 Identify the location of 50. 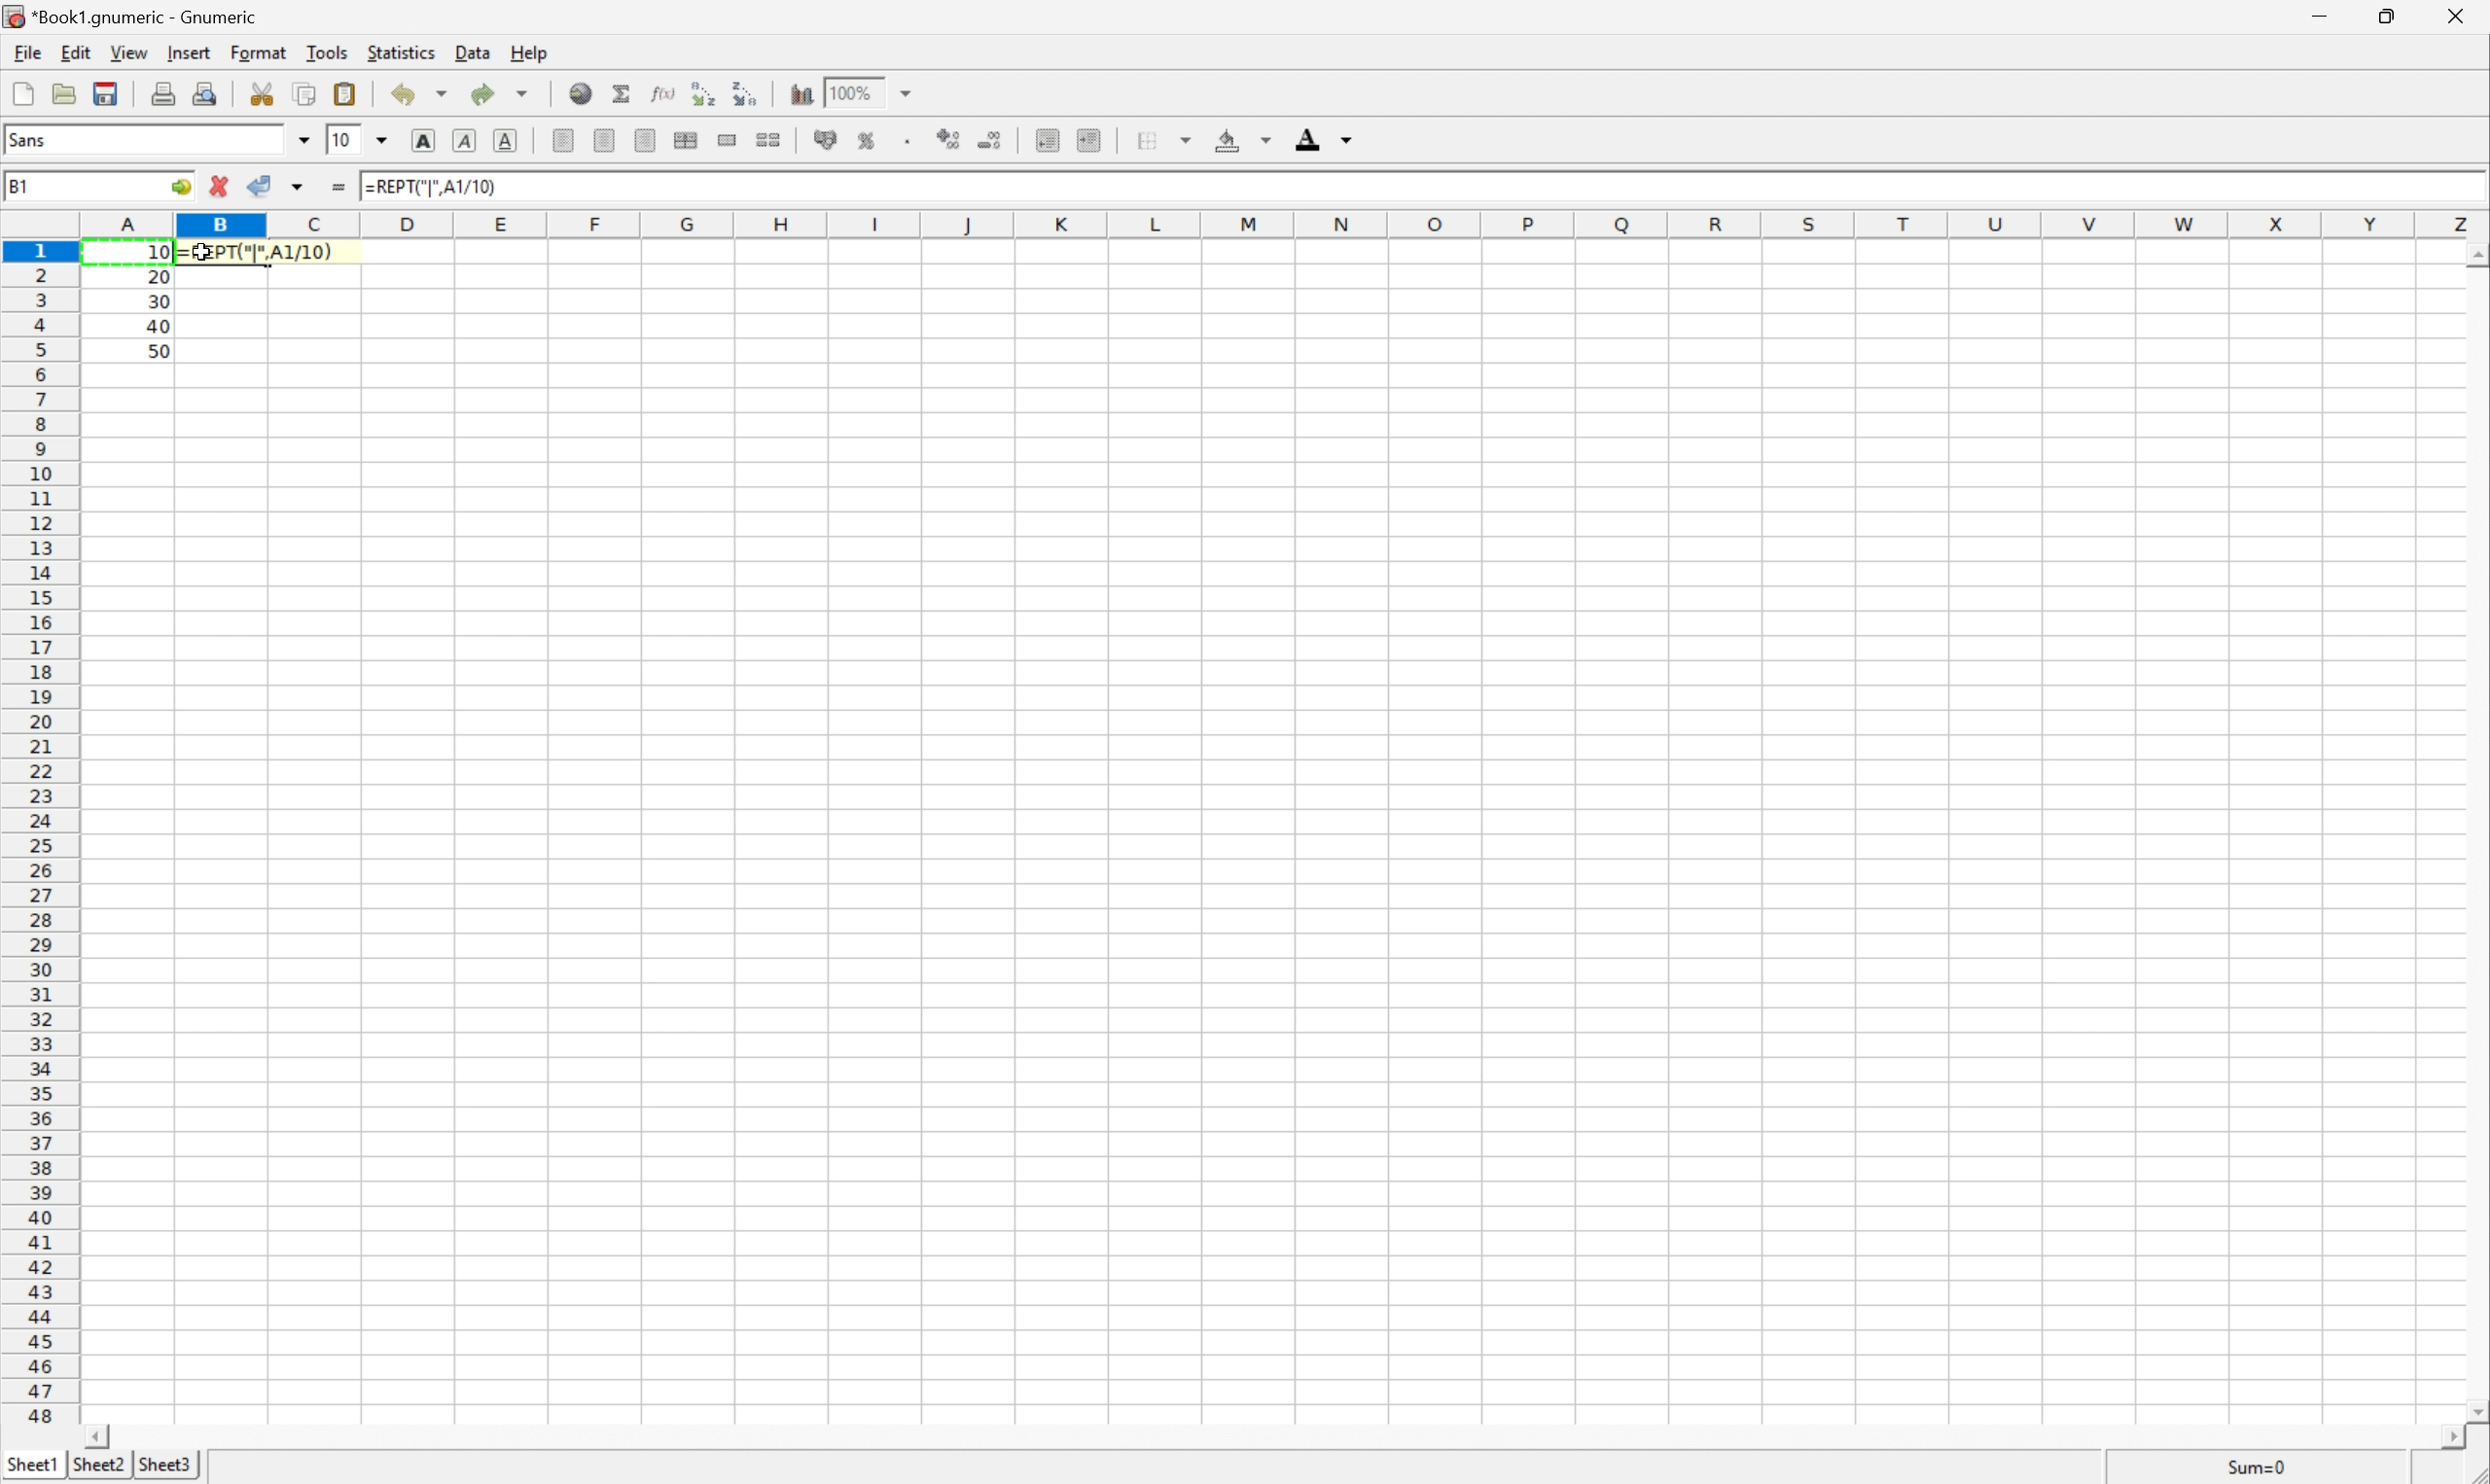
(159, 352).